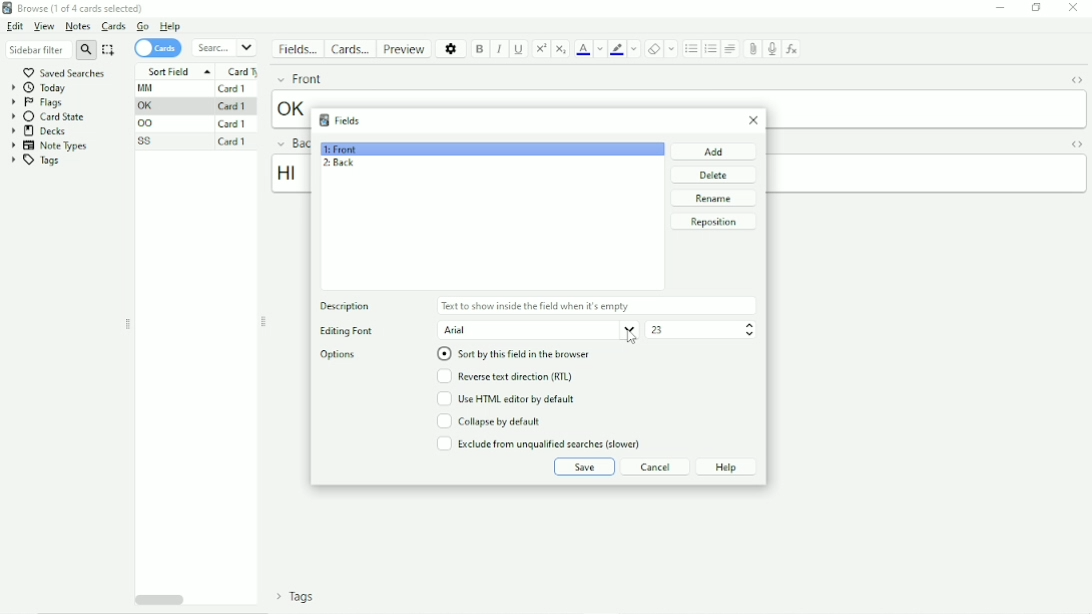  What do you see at coordinates (149, 88) in the screenshot?
I see `MM` at bounding box center [149, 88].